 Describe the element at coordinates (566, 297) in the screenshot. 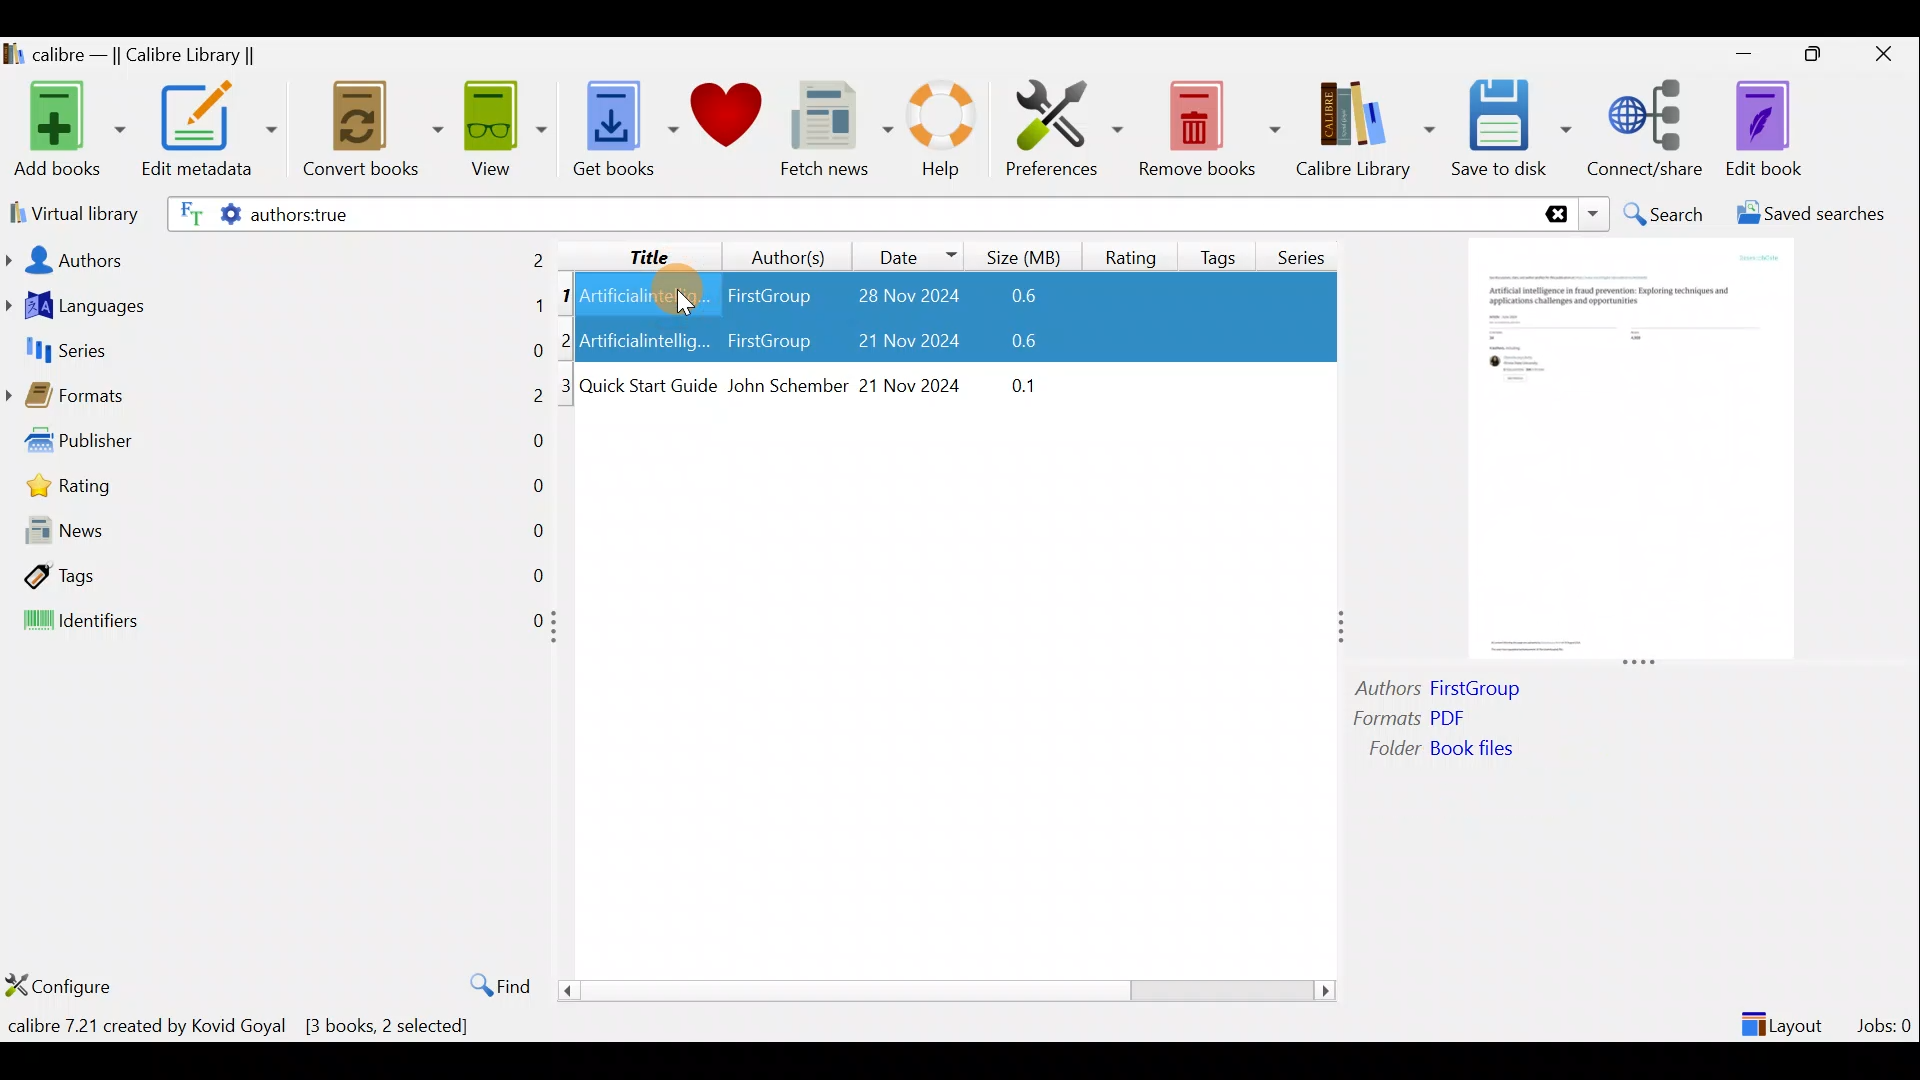

I see `1` at that location.